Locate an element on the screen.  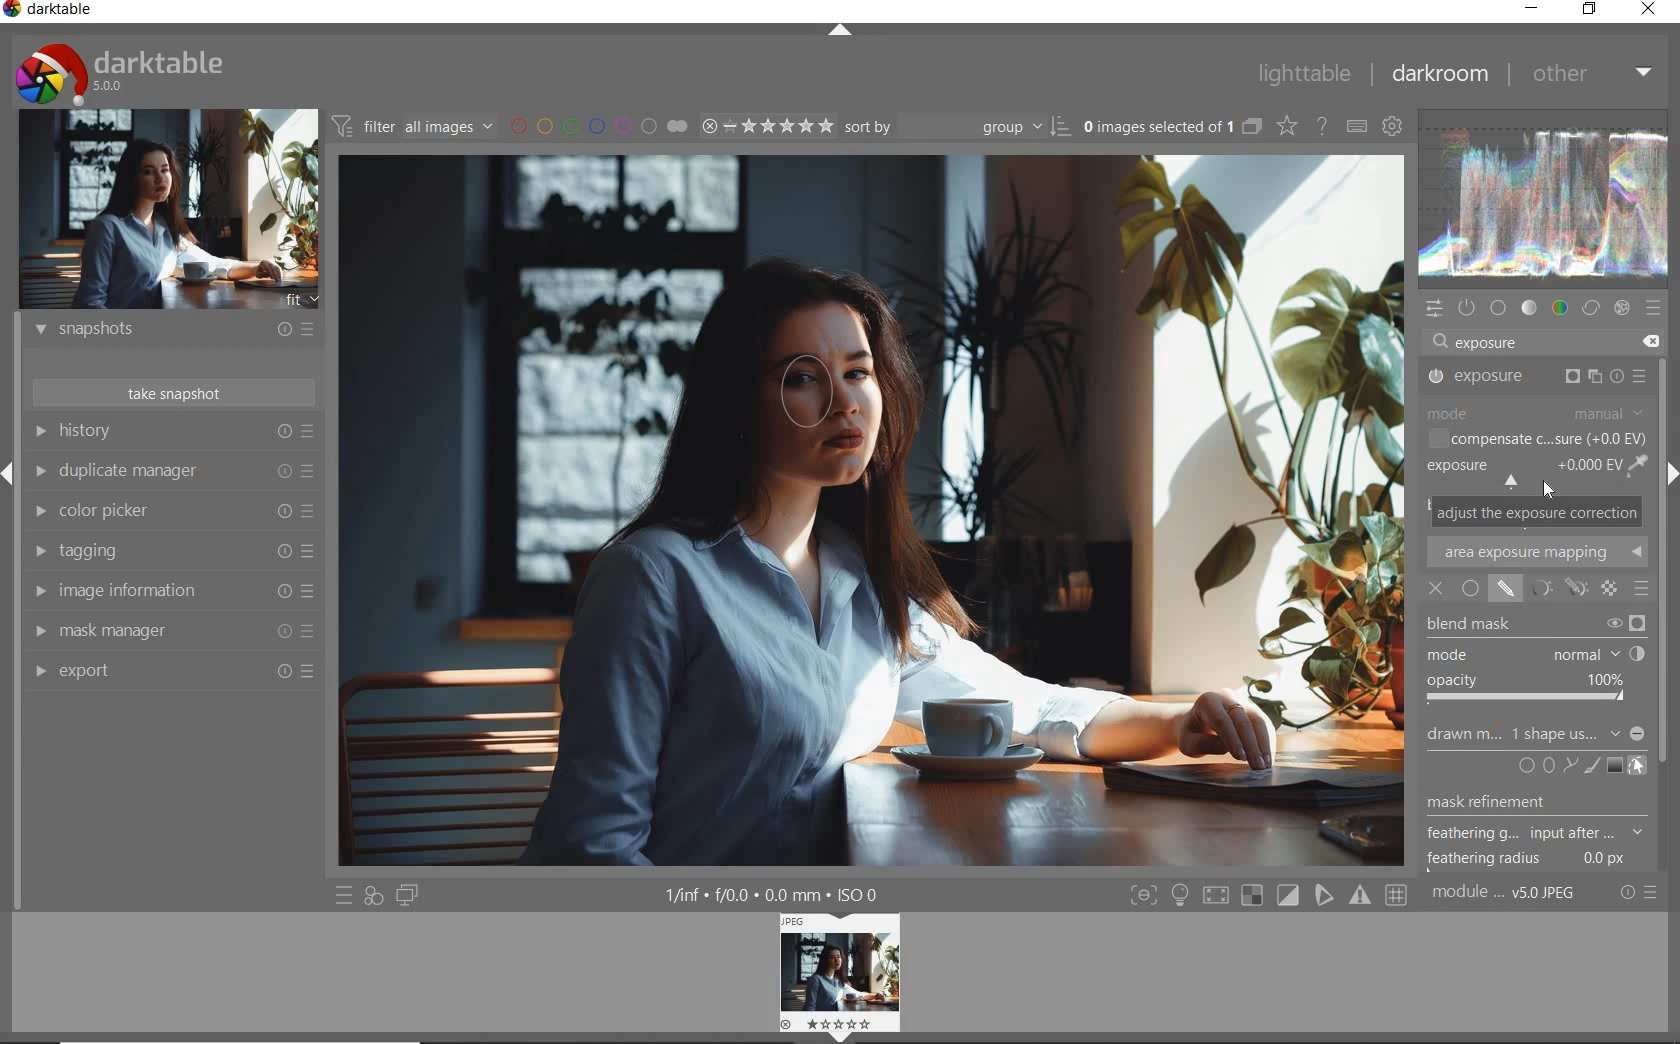
reset or presets & preferences is located at coordinates (1638, 893).